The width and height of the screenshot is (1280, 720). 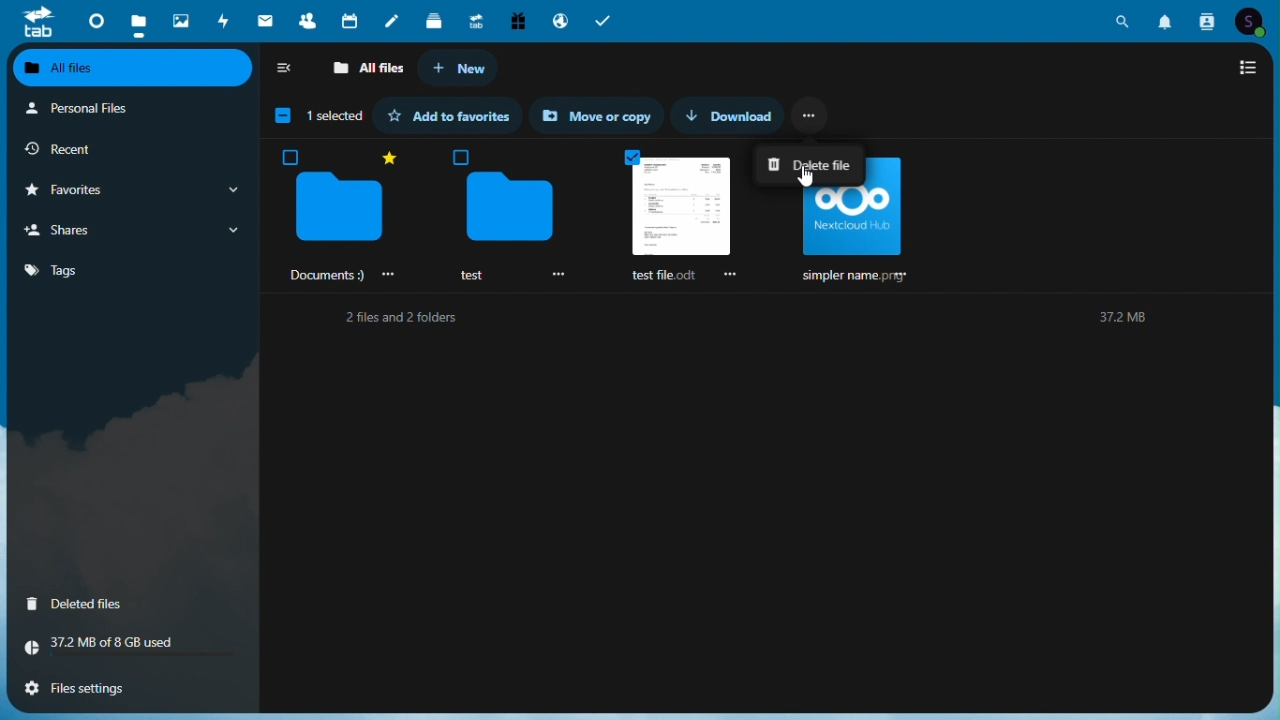 I want to click on Personal, so click(x=127, y=112).